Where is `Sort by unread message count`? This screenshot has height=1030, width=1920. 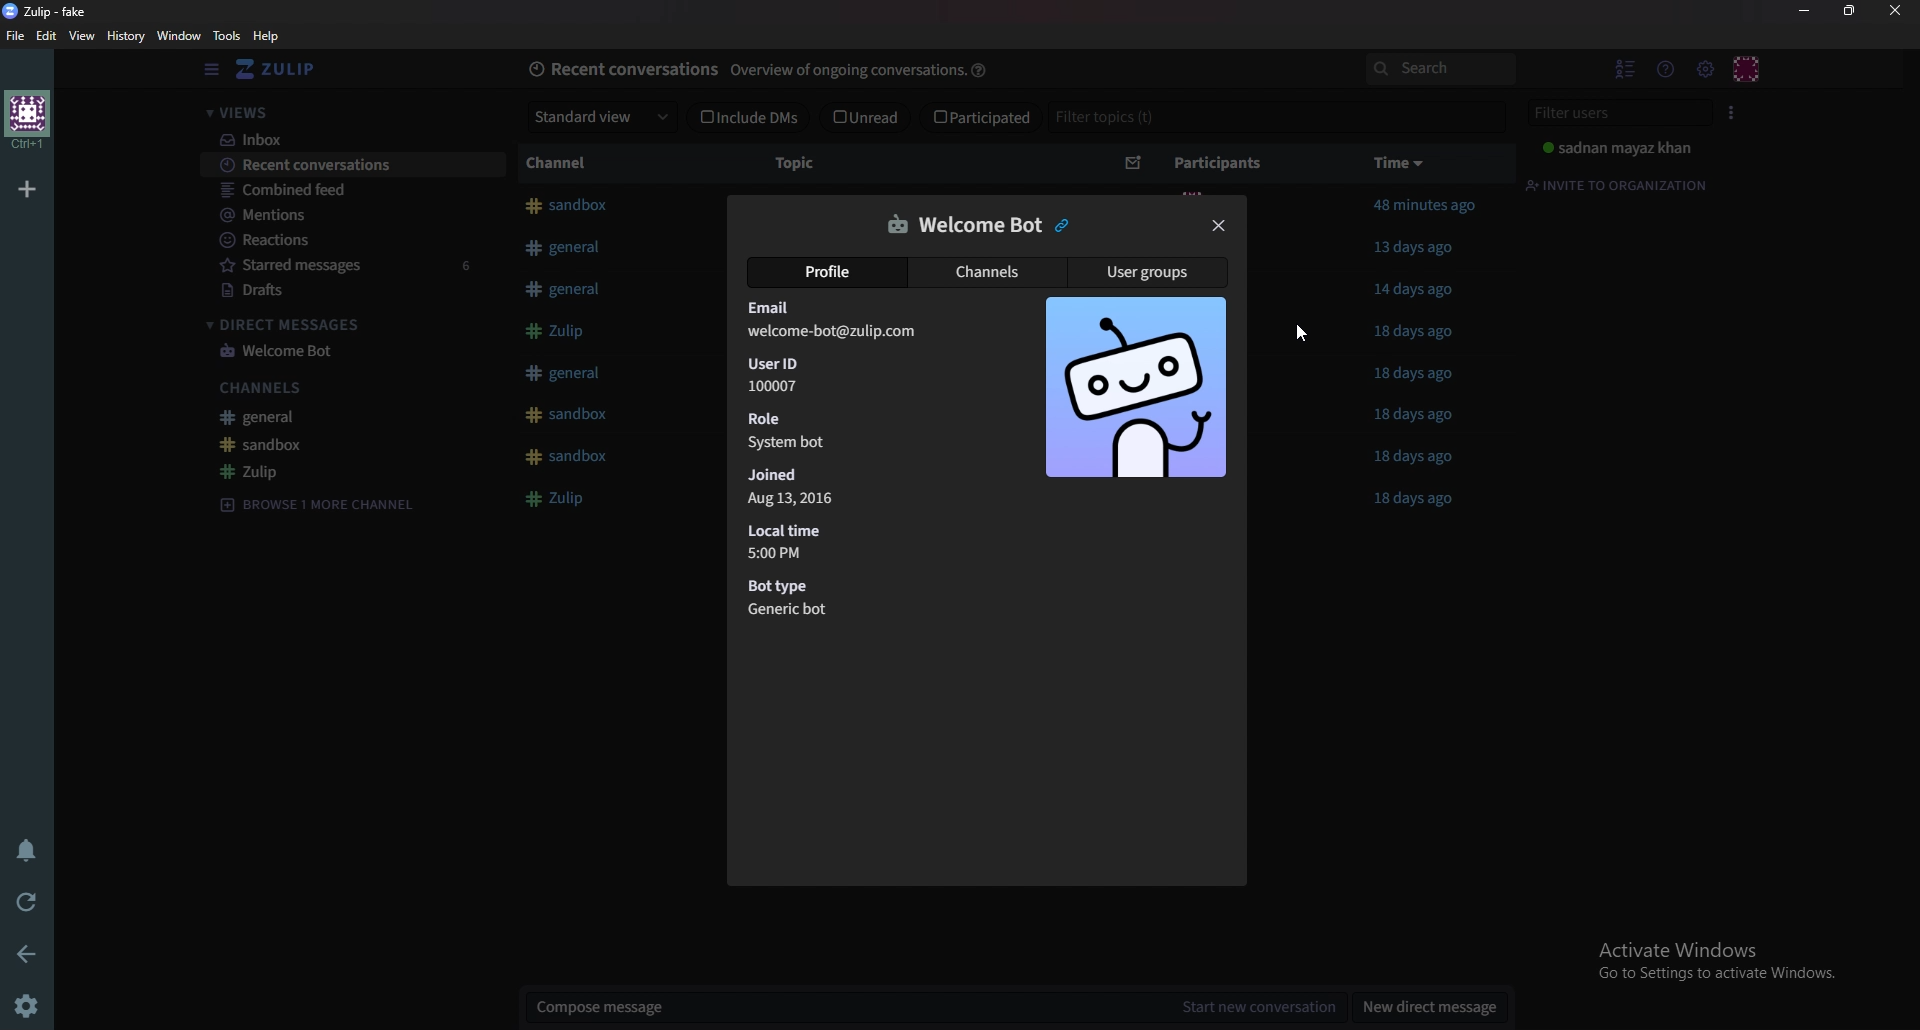
Sort by unread message count is located at coordinates (1134, 164).